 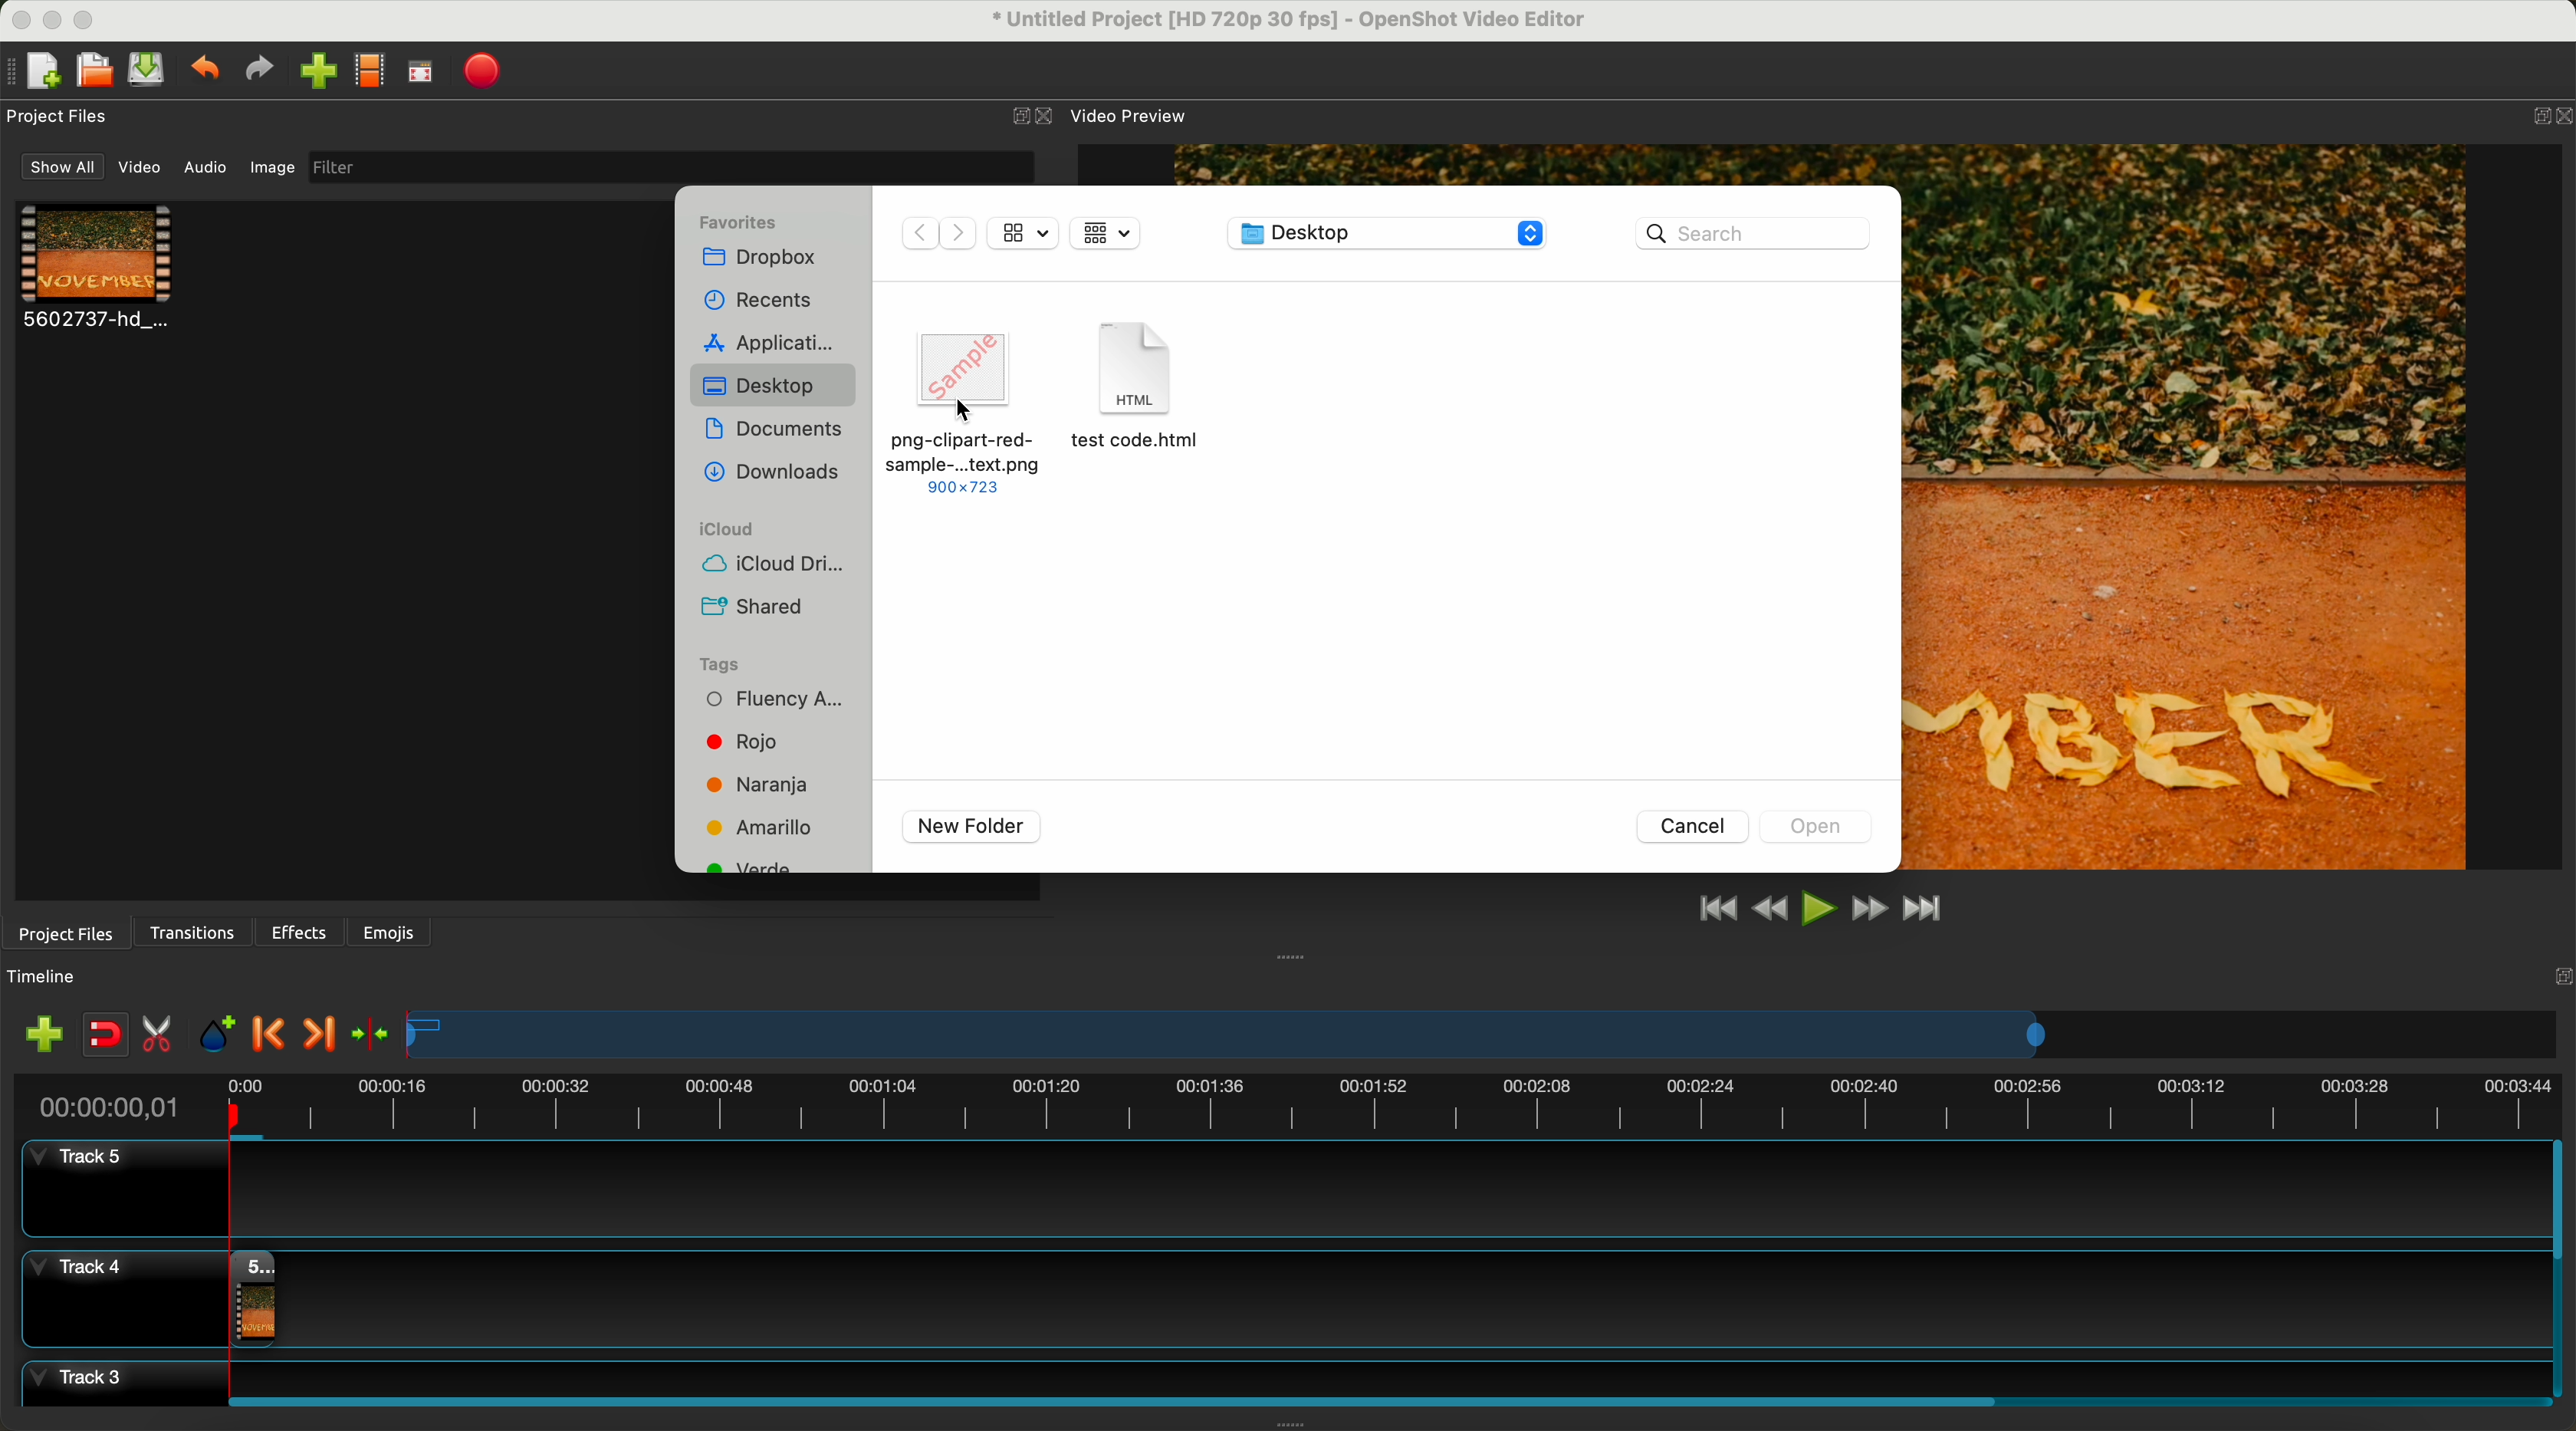 I want to click on next marker, so click(x=317, y=1035).